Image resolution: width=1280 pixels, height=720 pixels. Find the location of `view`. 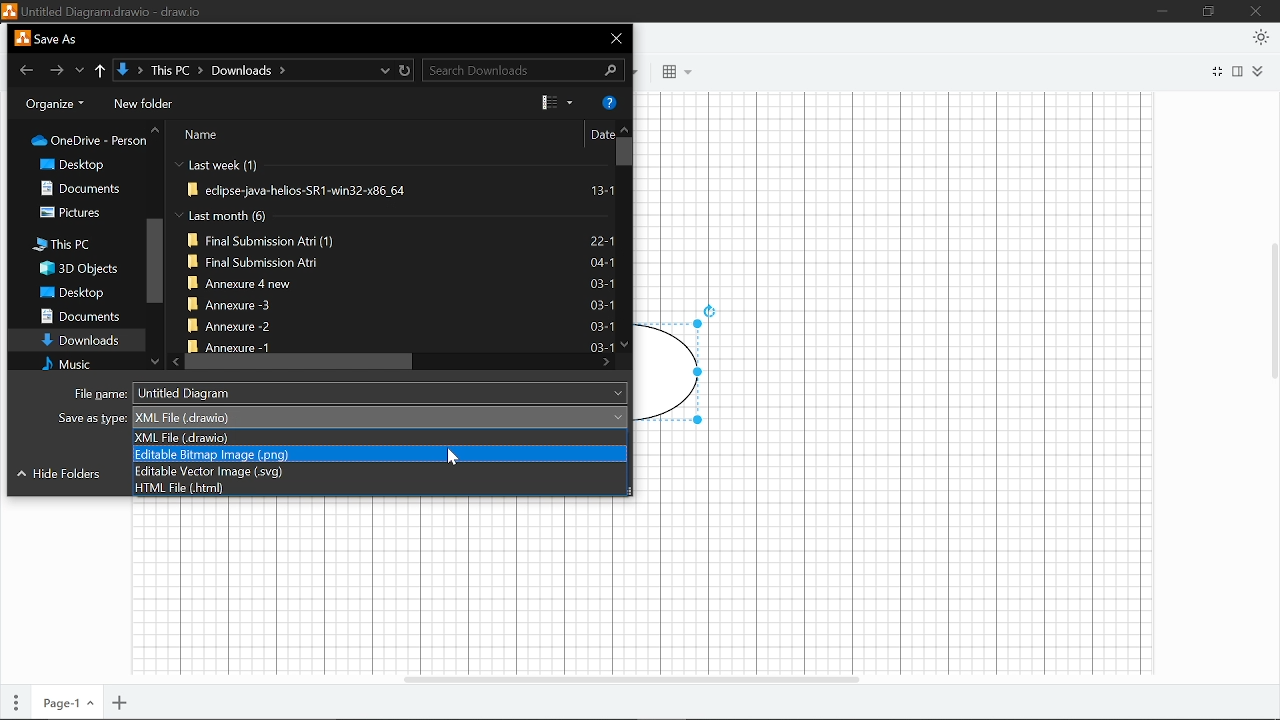

view is located at coordinates (558, 102).